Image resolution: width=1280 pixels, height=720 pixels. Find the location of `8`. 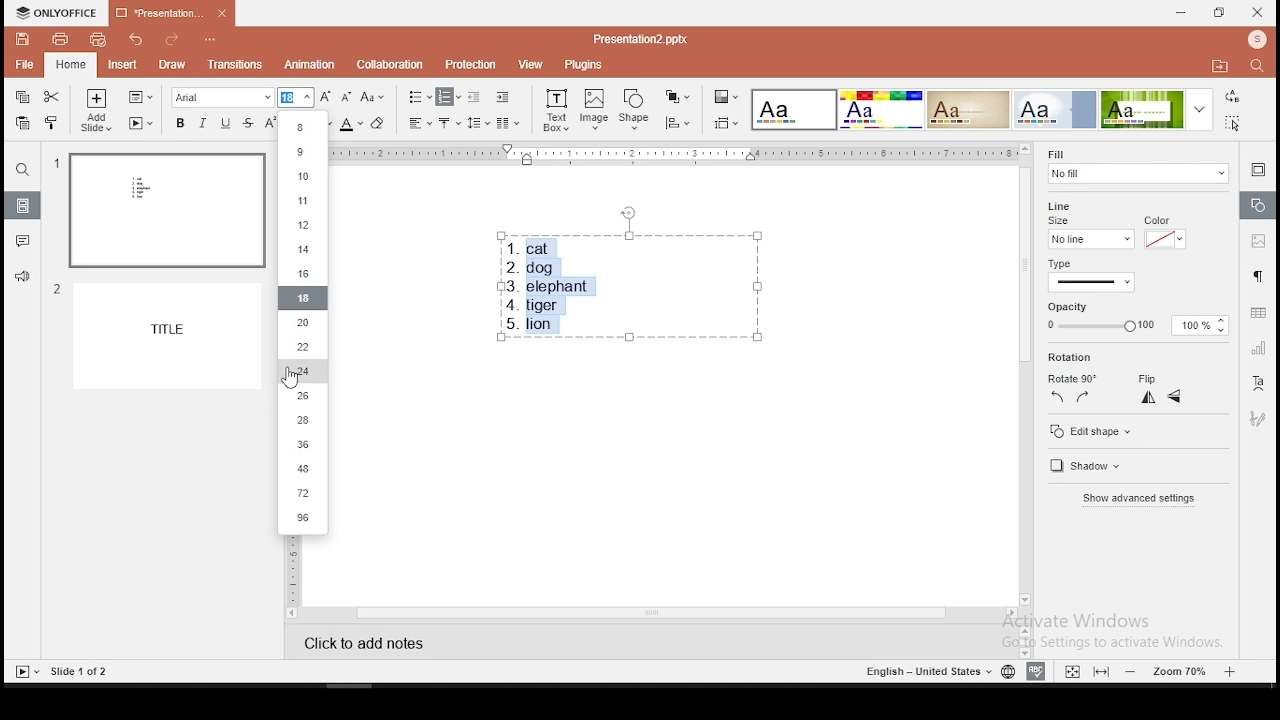

8 is located at coordinates (304, 129).